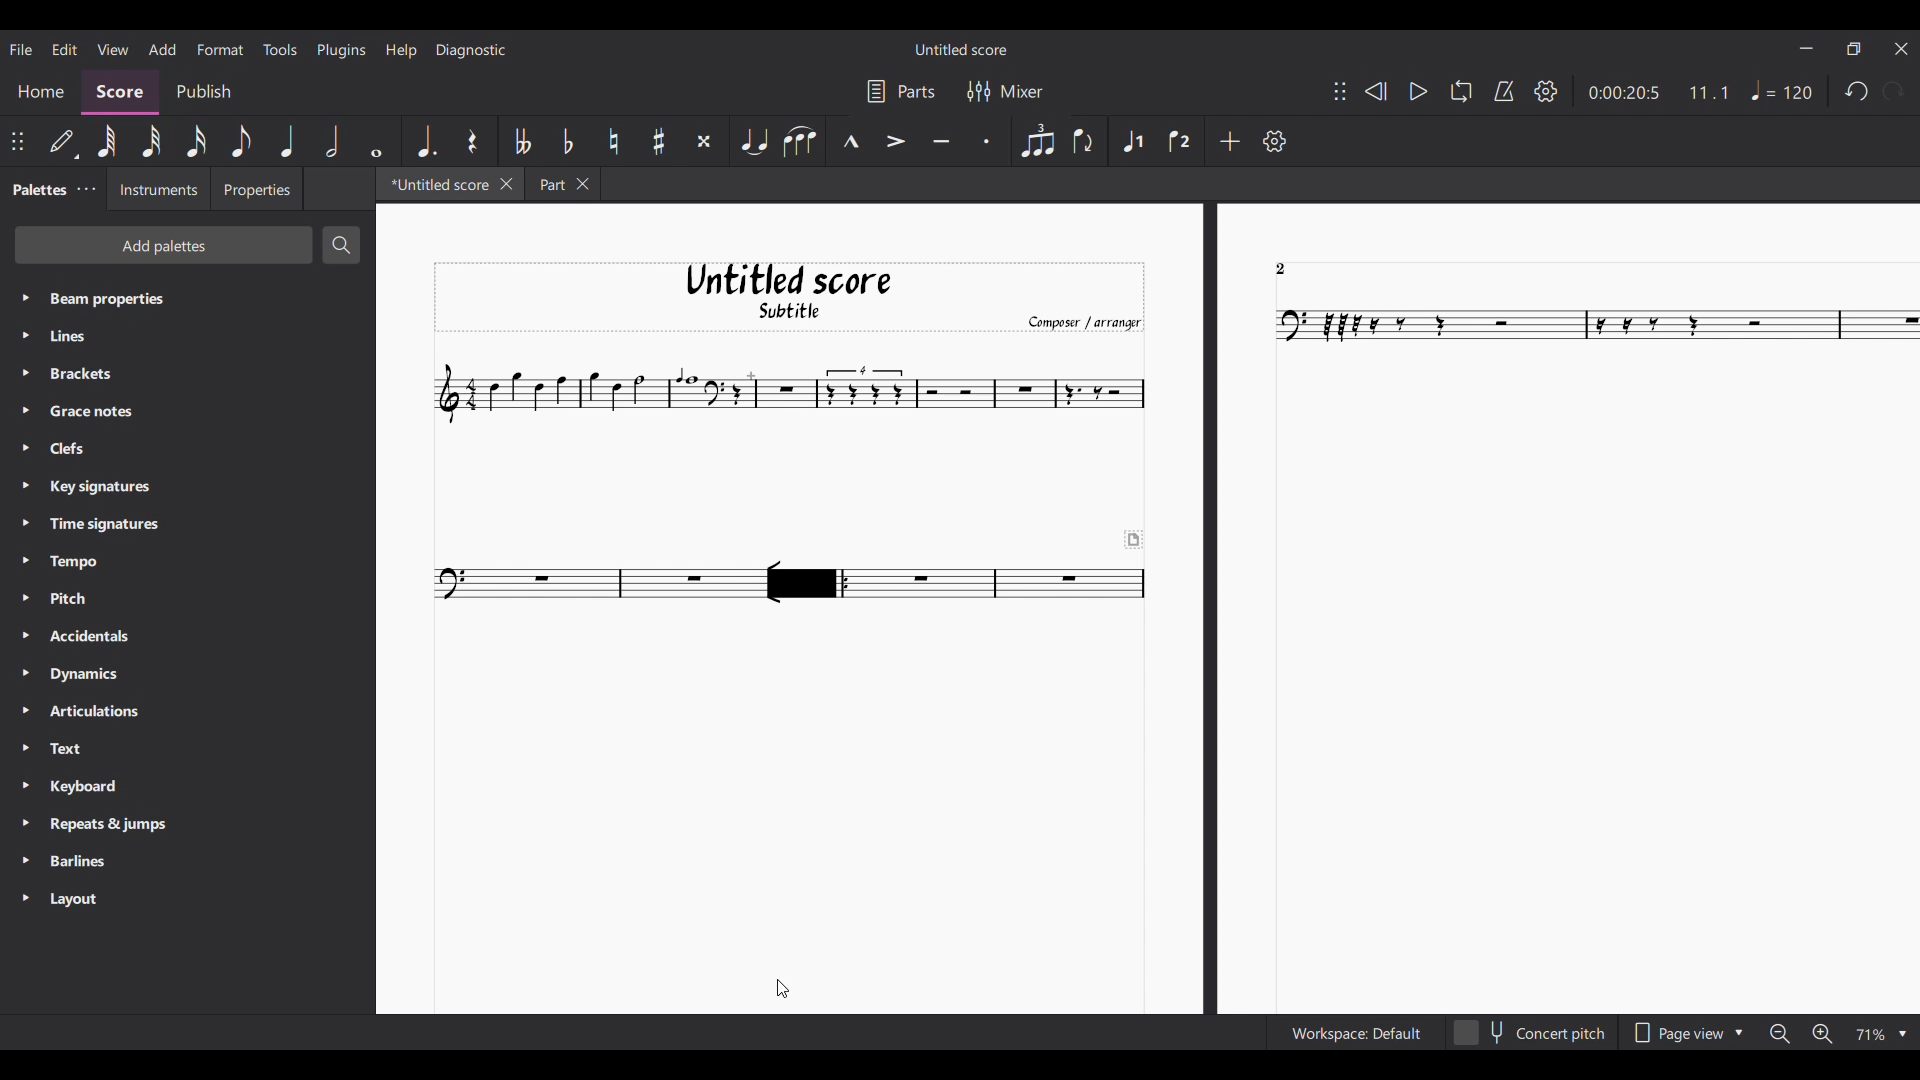 The width and height of the screenshot is (1920, 1080). What do you see at coordinates (1149, 606) in the screenshot?
I see `Current score` at bounding box center [1149, 606].